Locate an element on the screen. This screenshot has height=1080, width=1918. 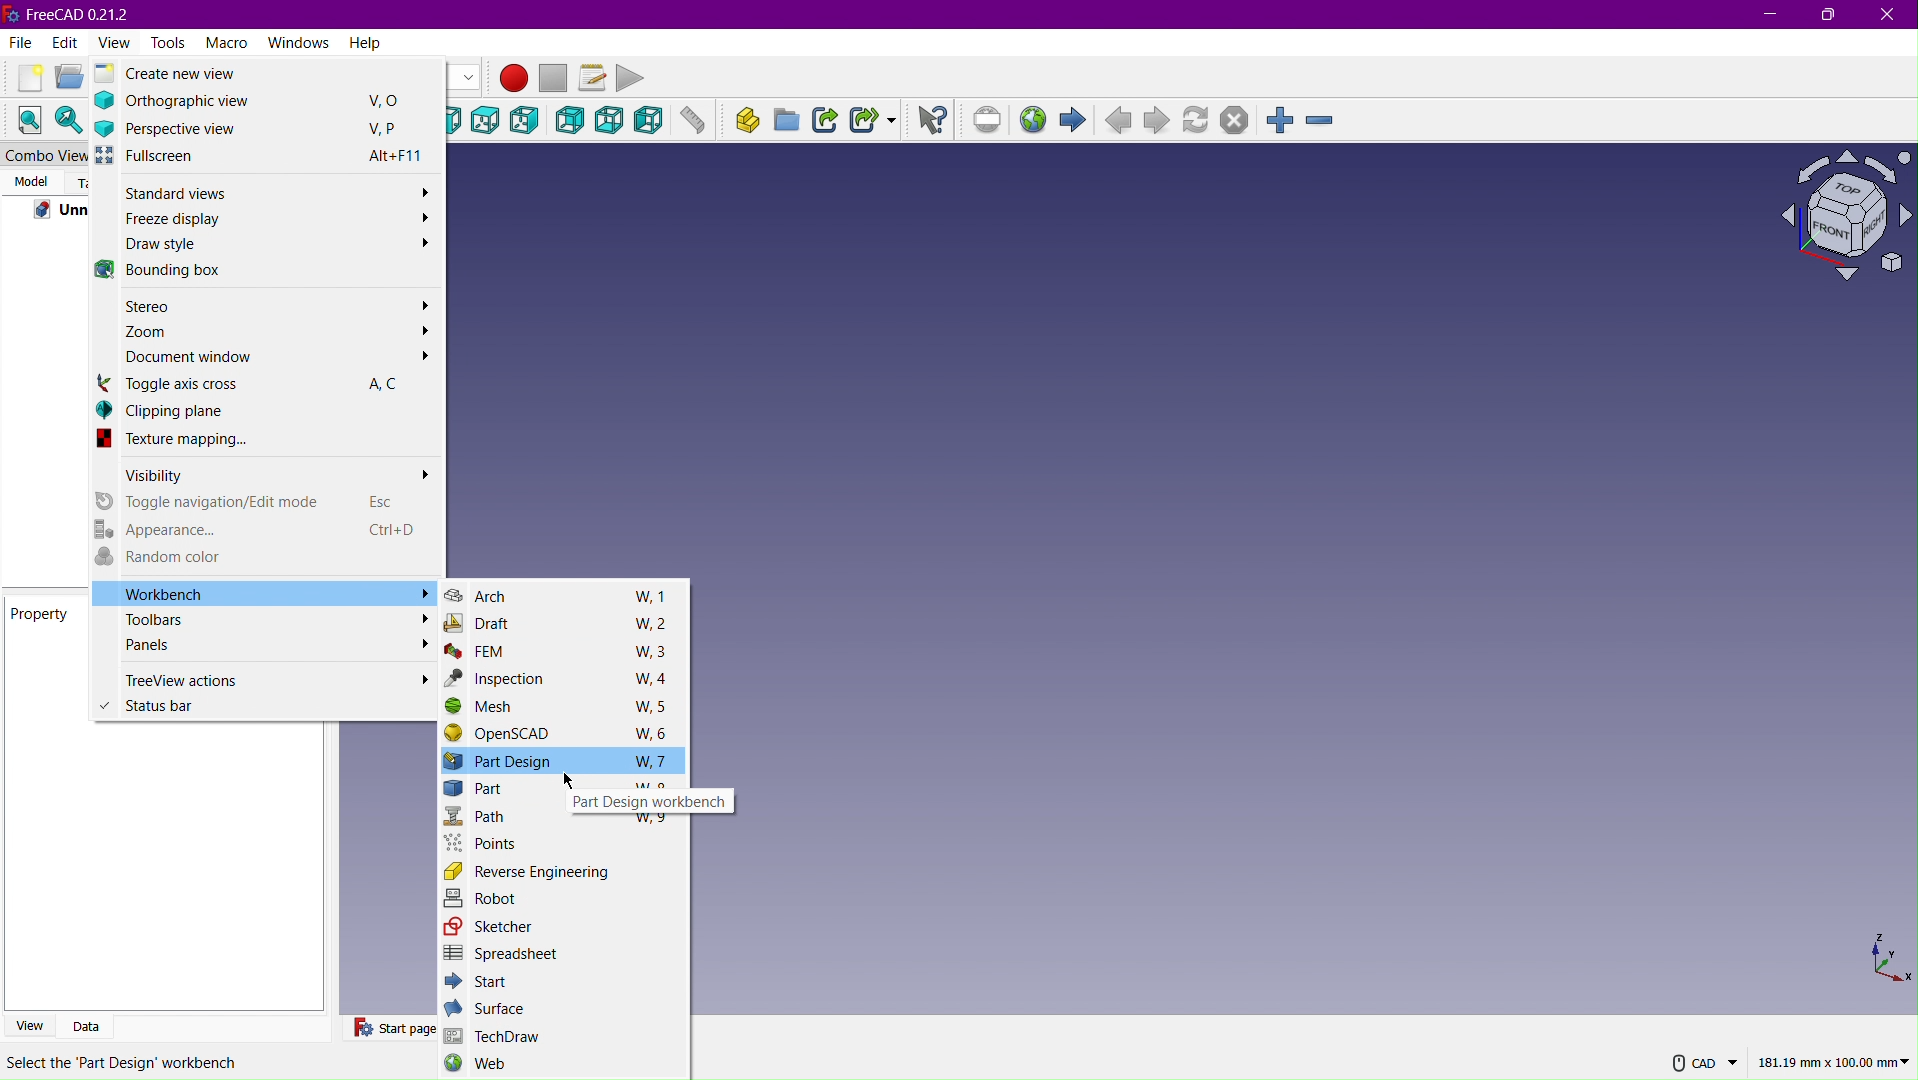
Set URL is located at coordinates (989, 121).